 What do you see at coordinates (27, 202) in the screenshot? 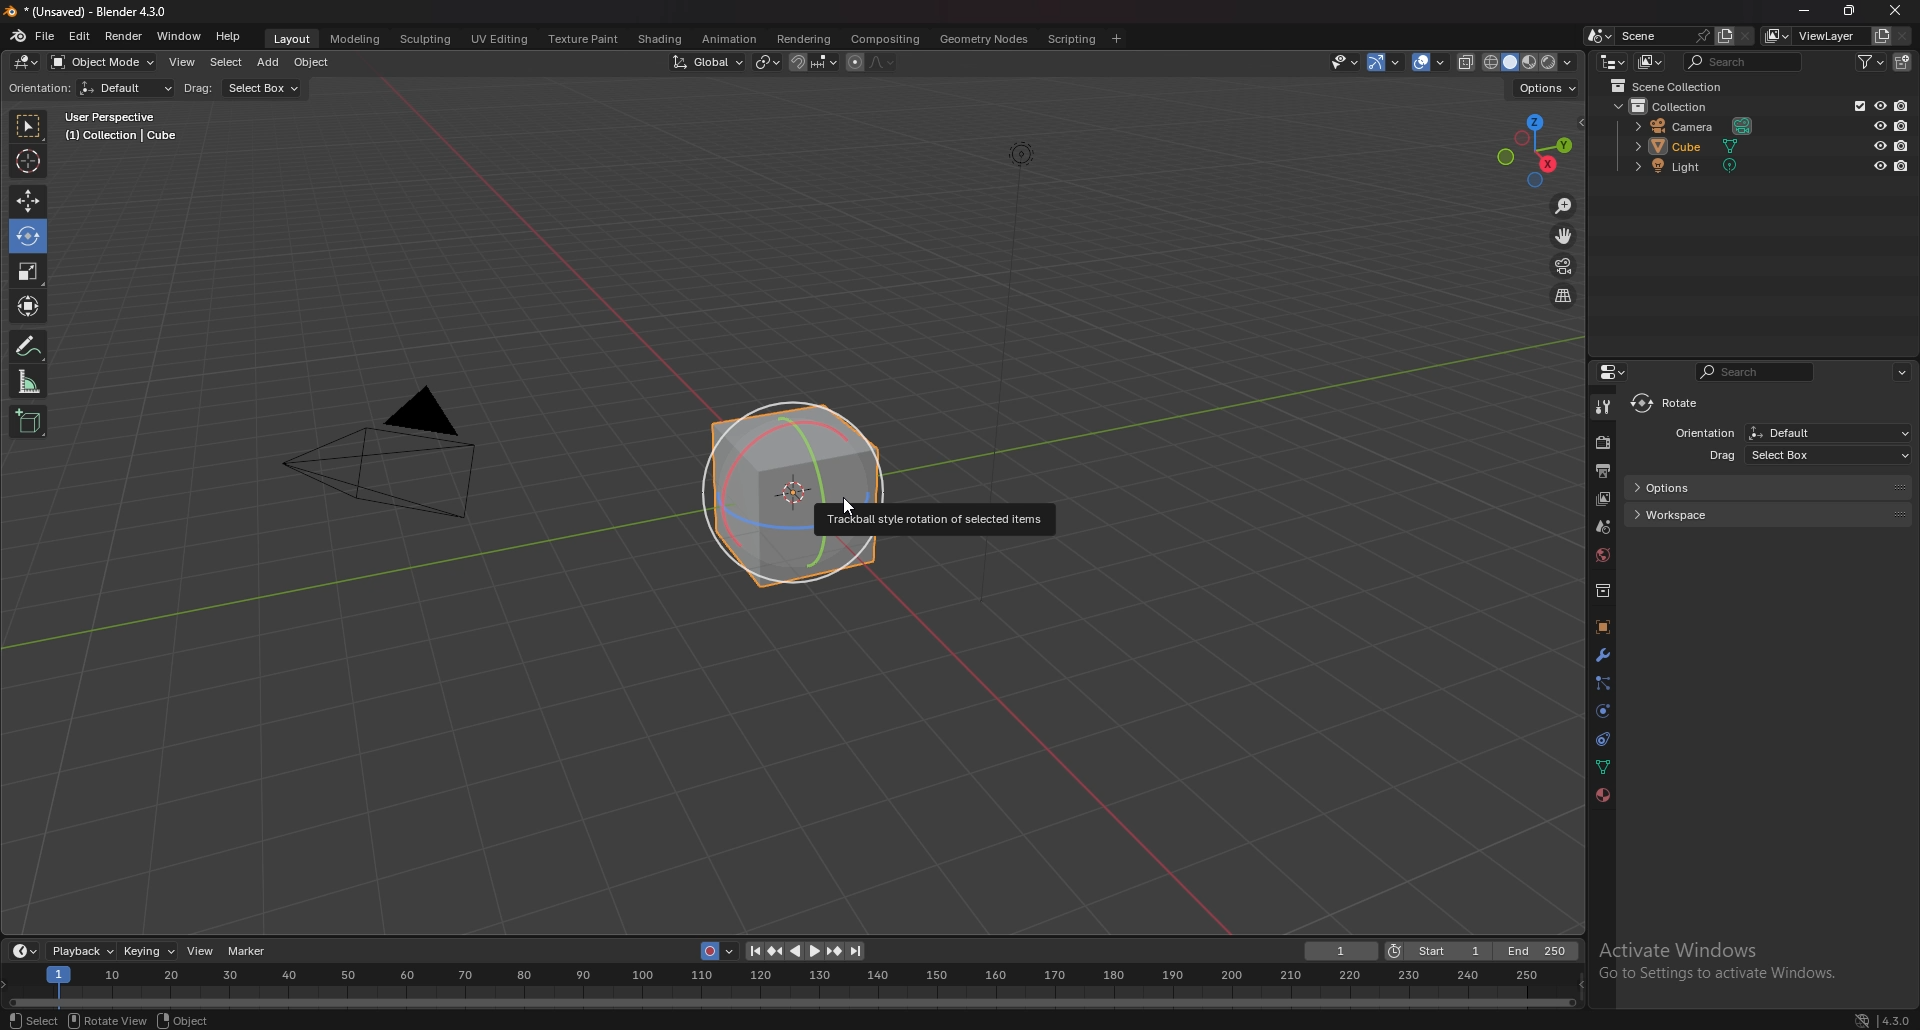
I see `move` at bounding box center [27, 202].